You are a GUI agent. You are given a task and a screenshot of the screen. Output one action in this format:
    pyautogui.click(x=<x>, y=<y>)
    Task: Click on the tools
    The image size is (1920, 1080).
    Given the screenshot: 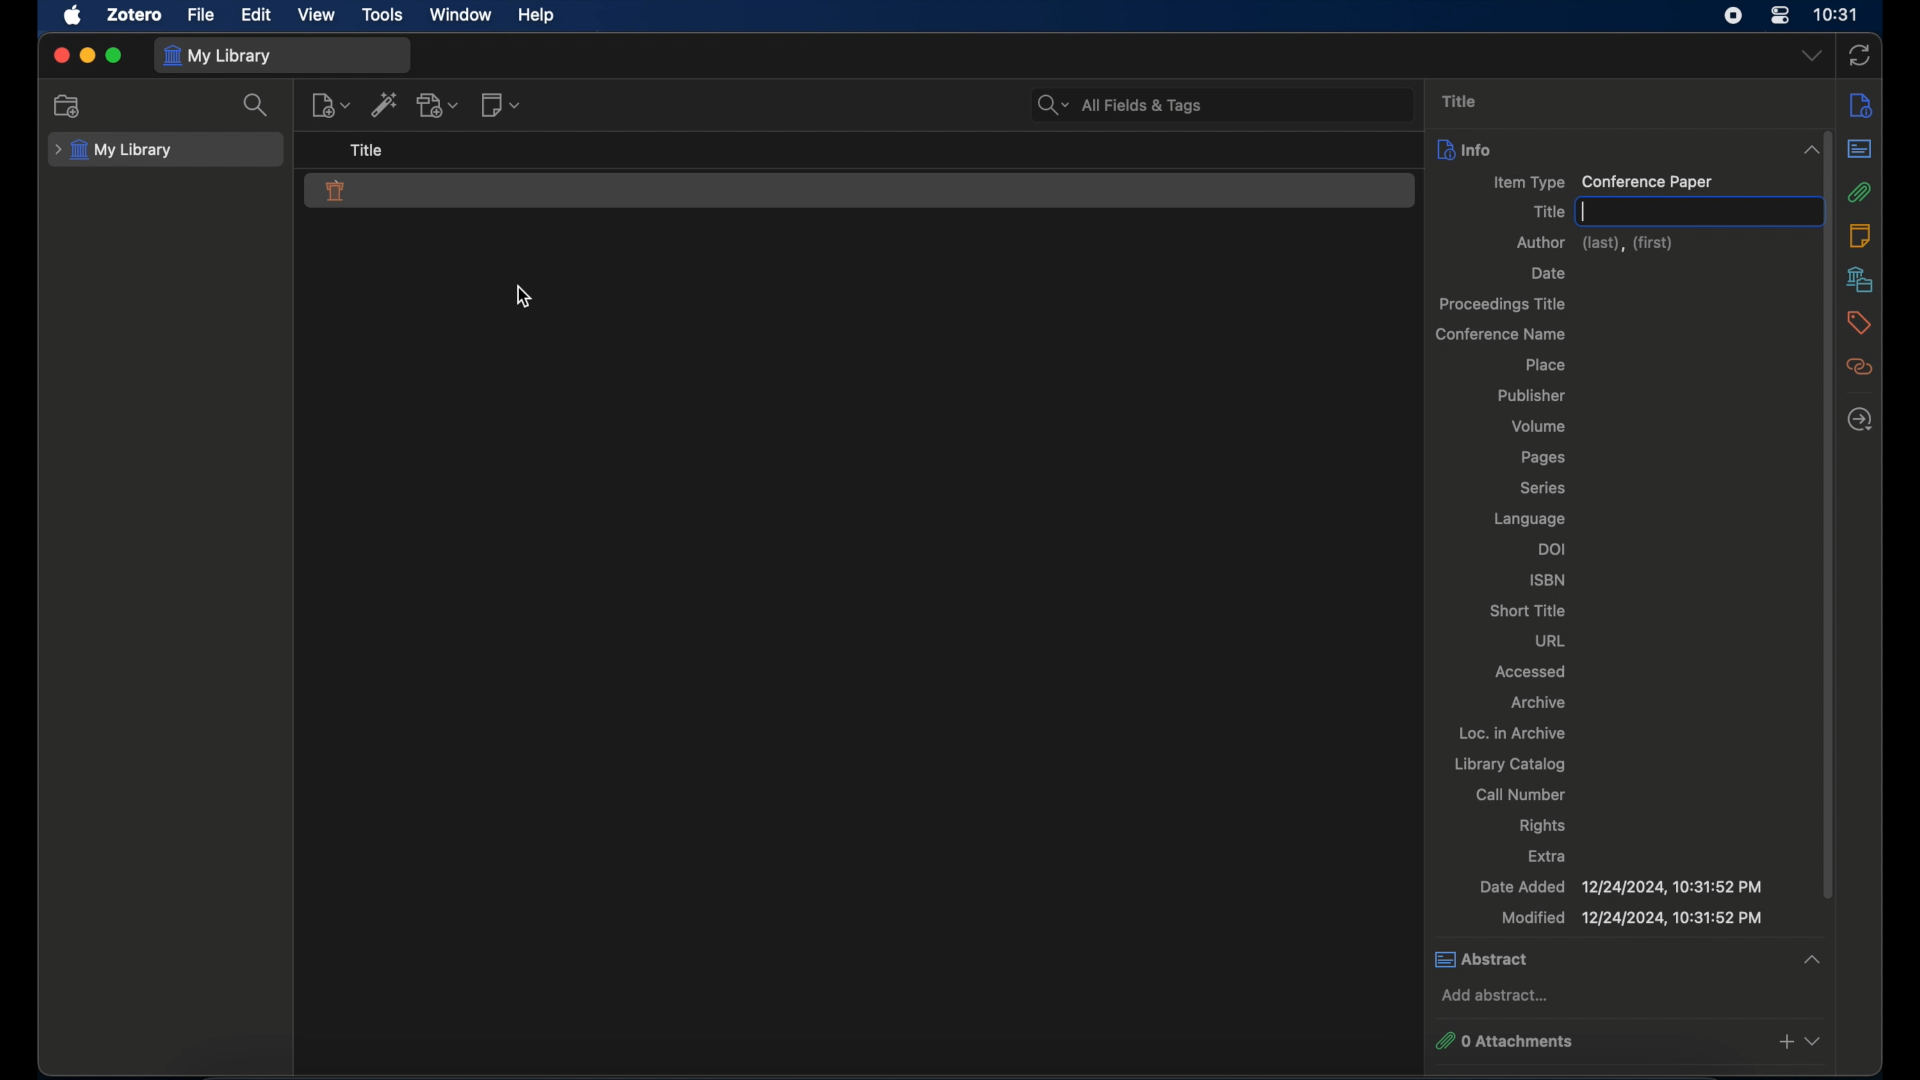 What is the action you would take?
    pyautogui.click(x=383, y=15)
    